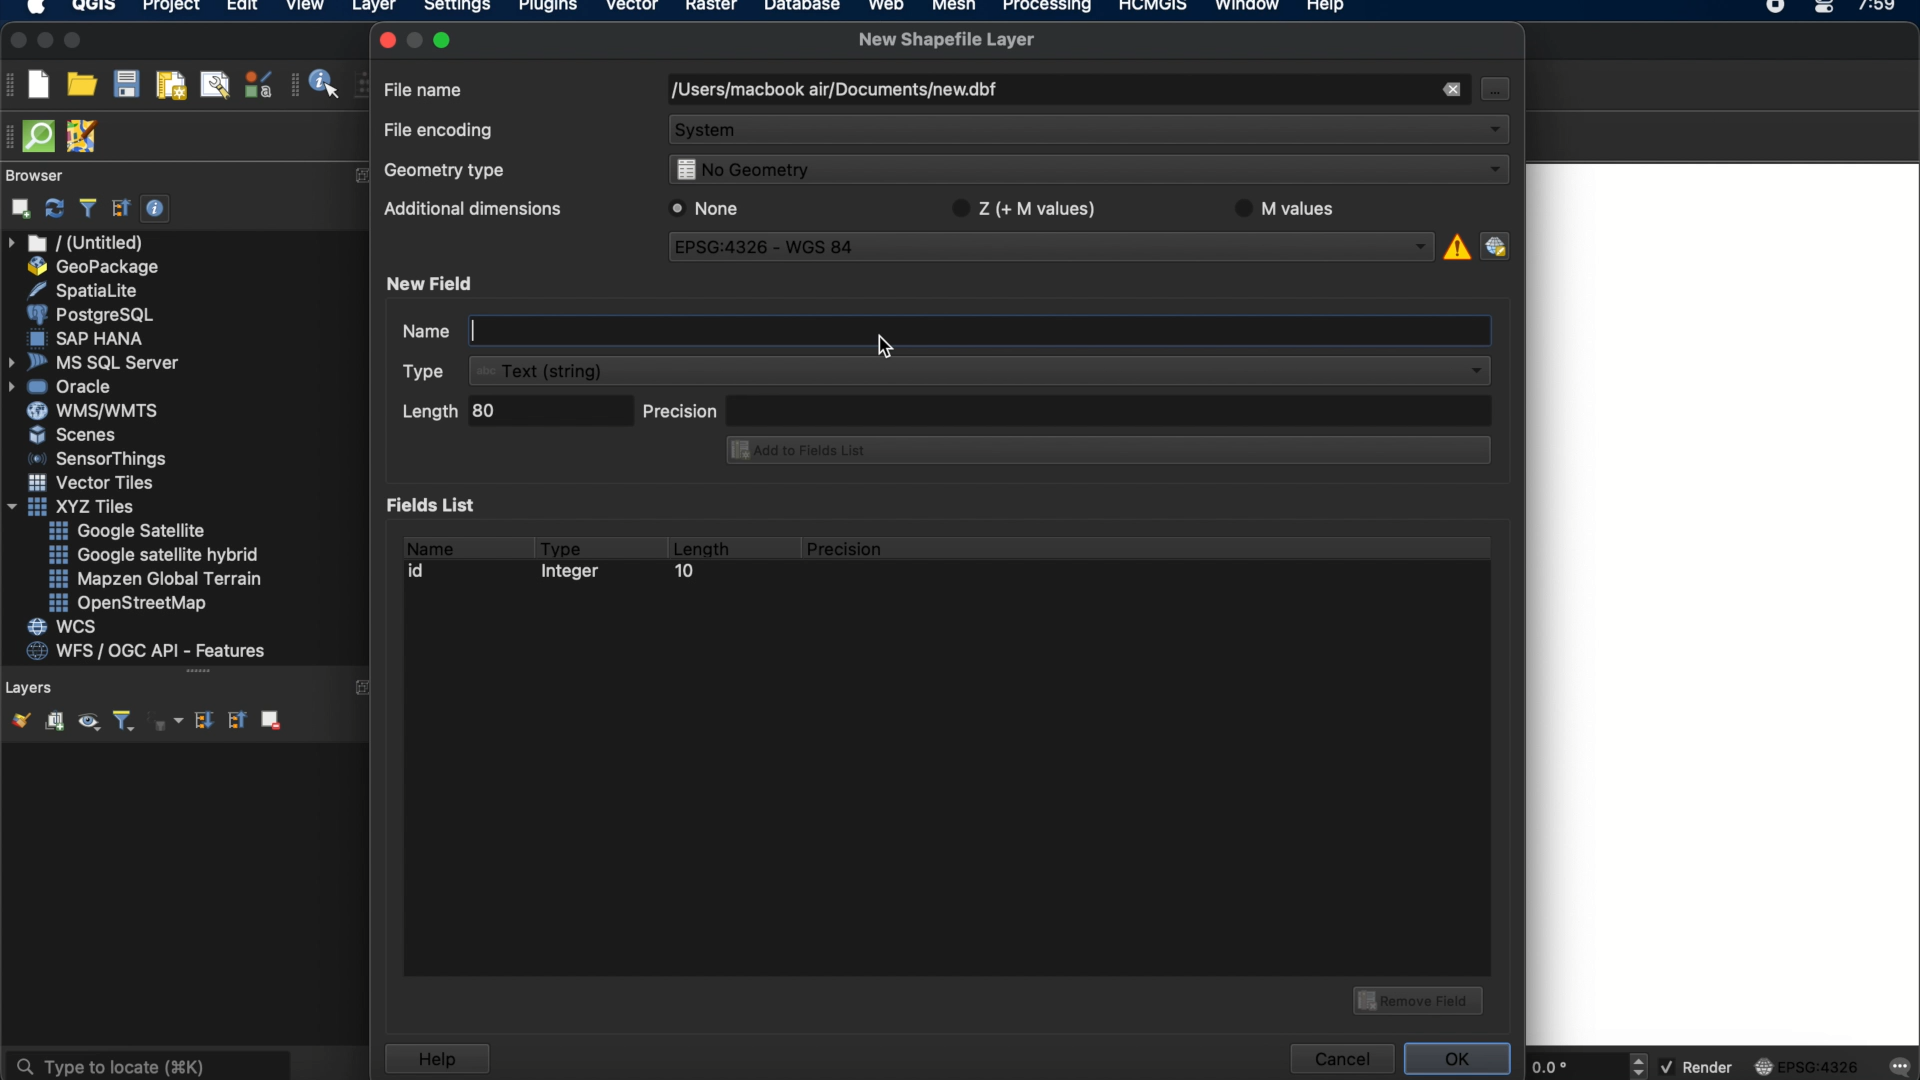 The image size is (1920, 1080). I want to click on show layout, so click(215, 84).